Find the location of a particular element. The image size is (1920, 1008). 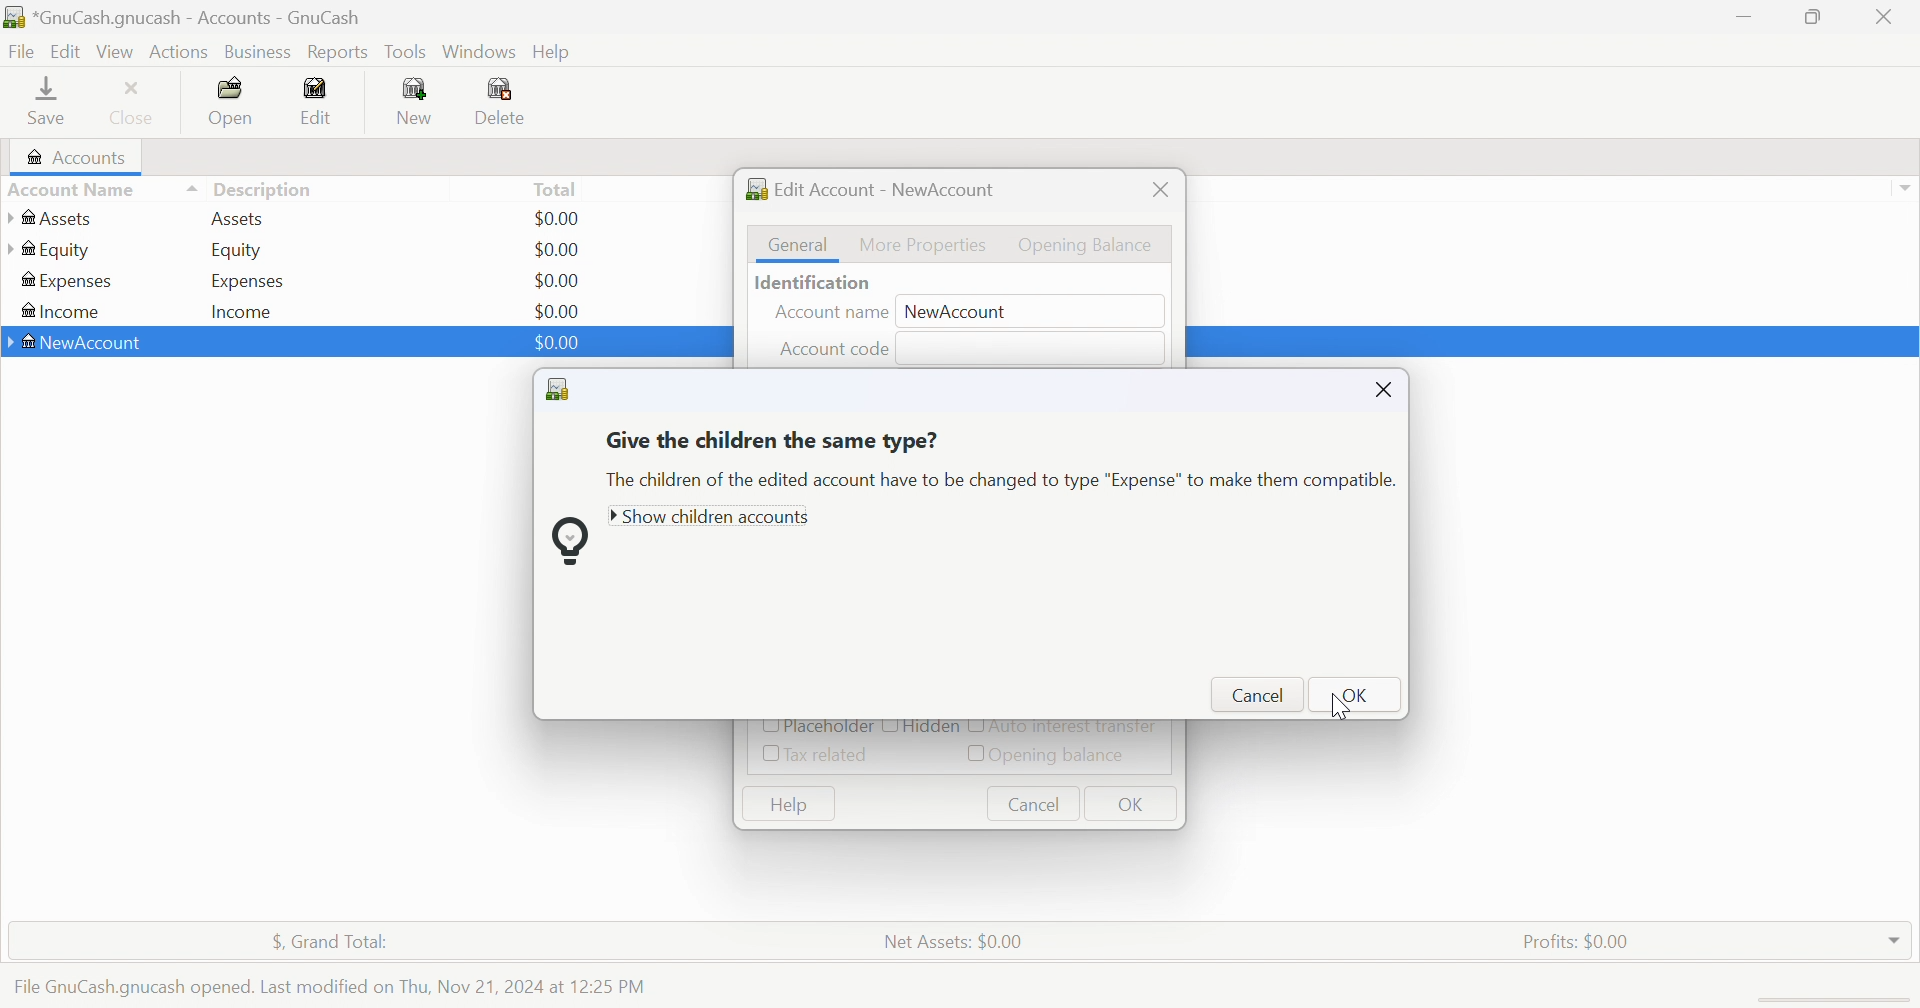

Cancel is located at coordinates (1258, 695).